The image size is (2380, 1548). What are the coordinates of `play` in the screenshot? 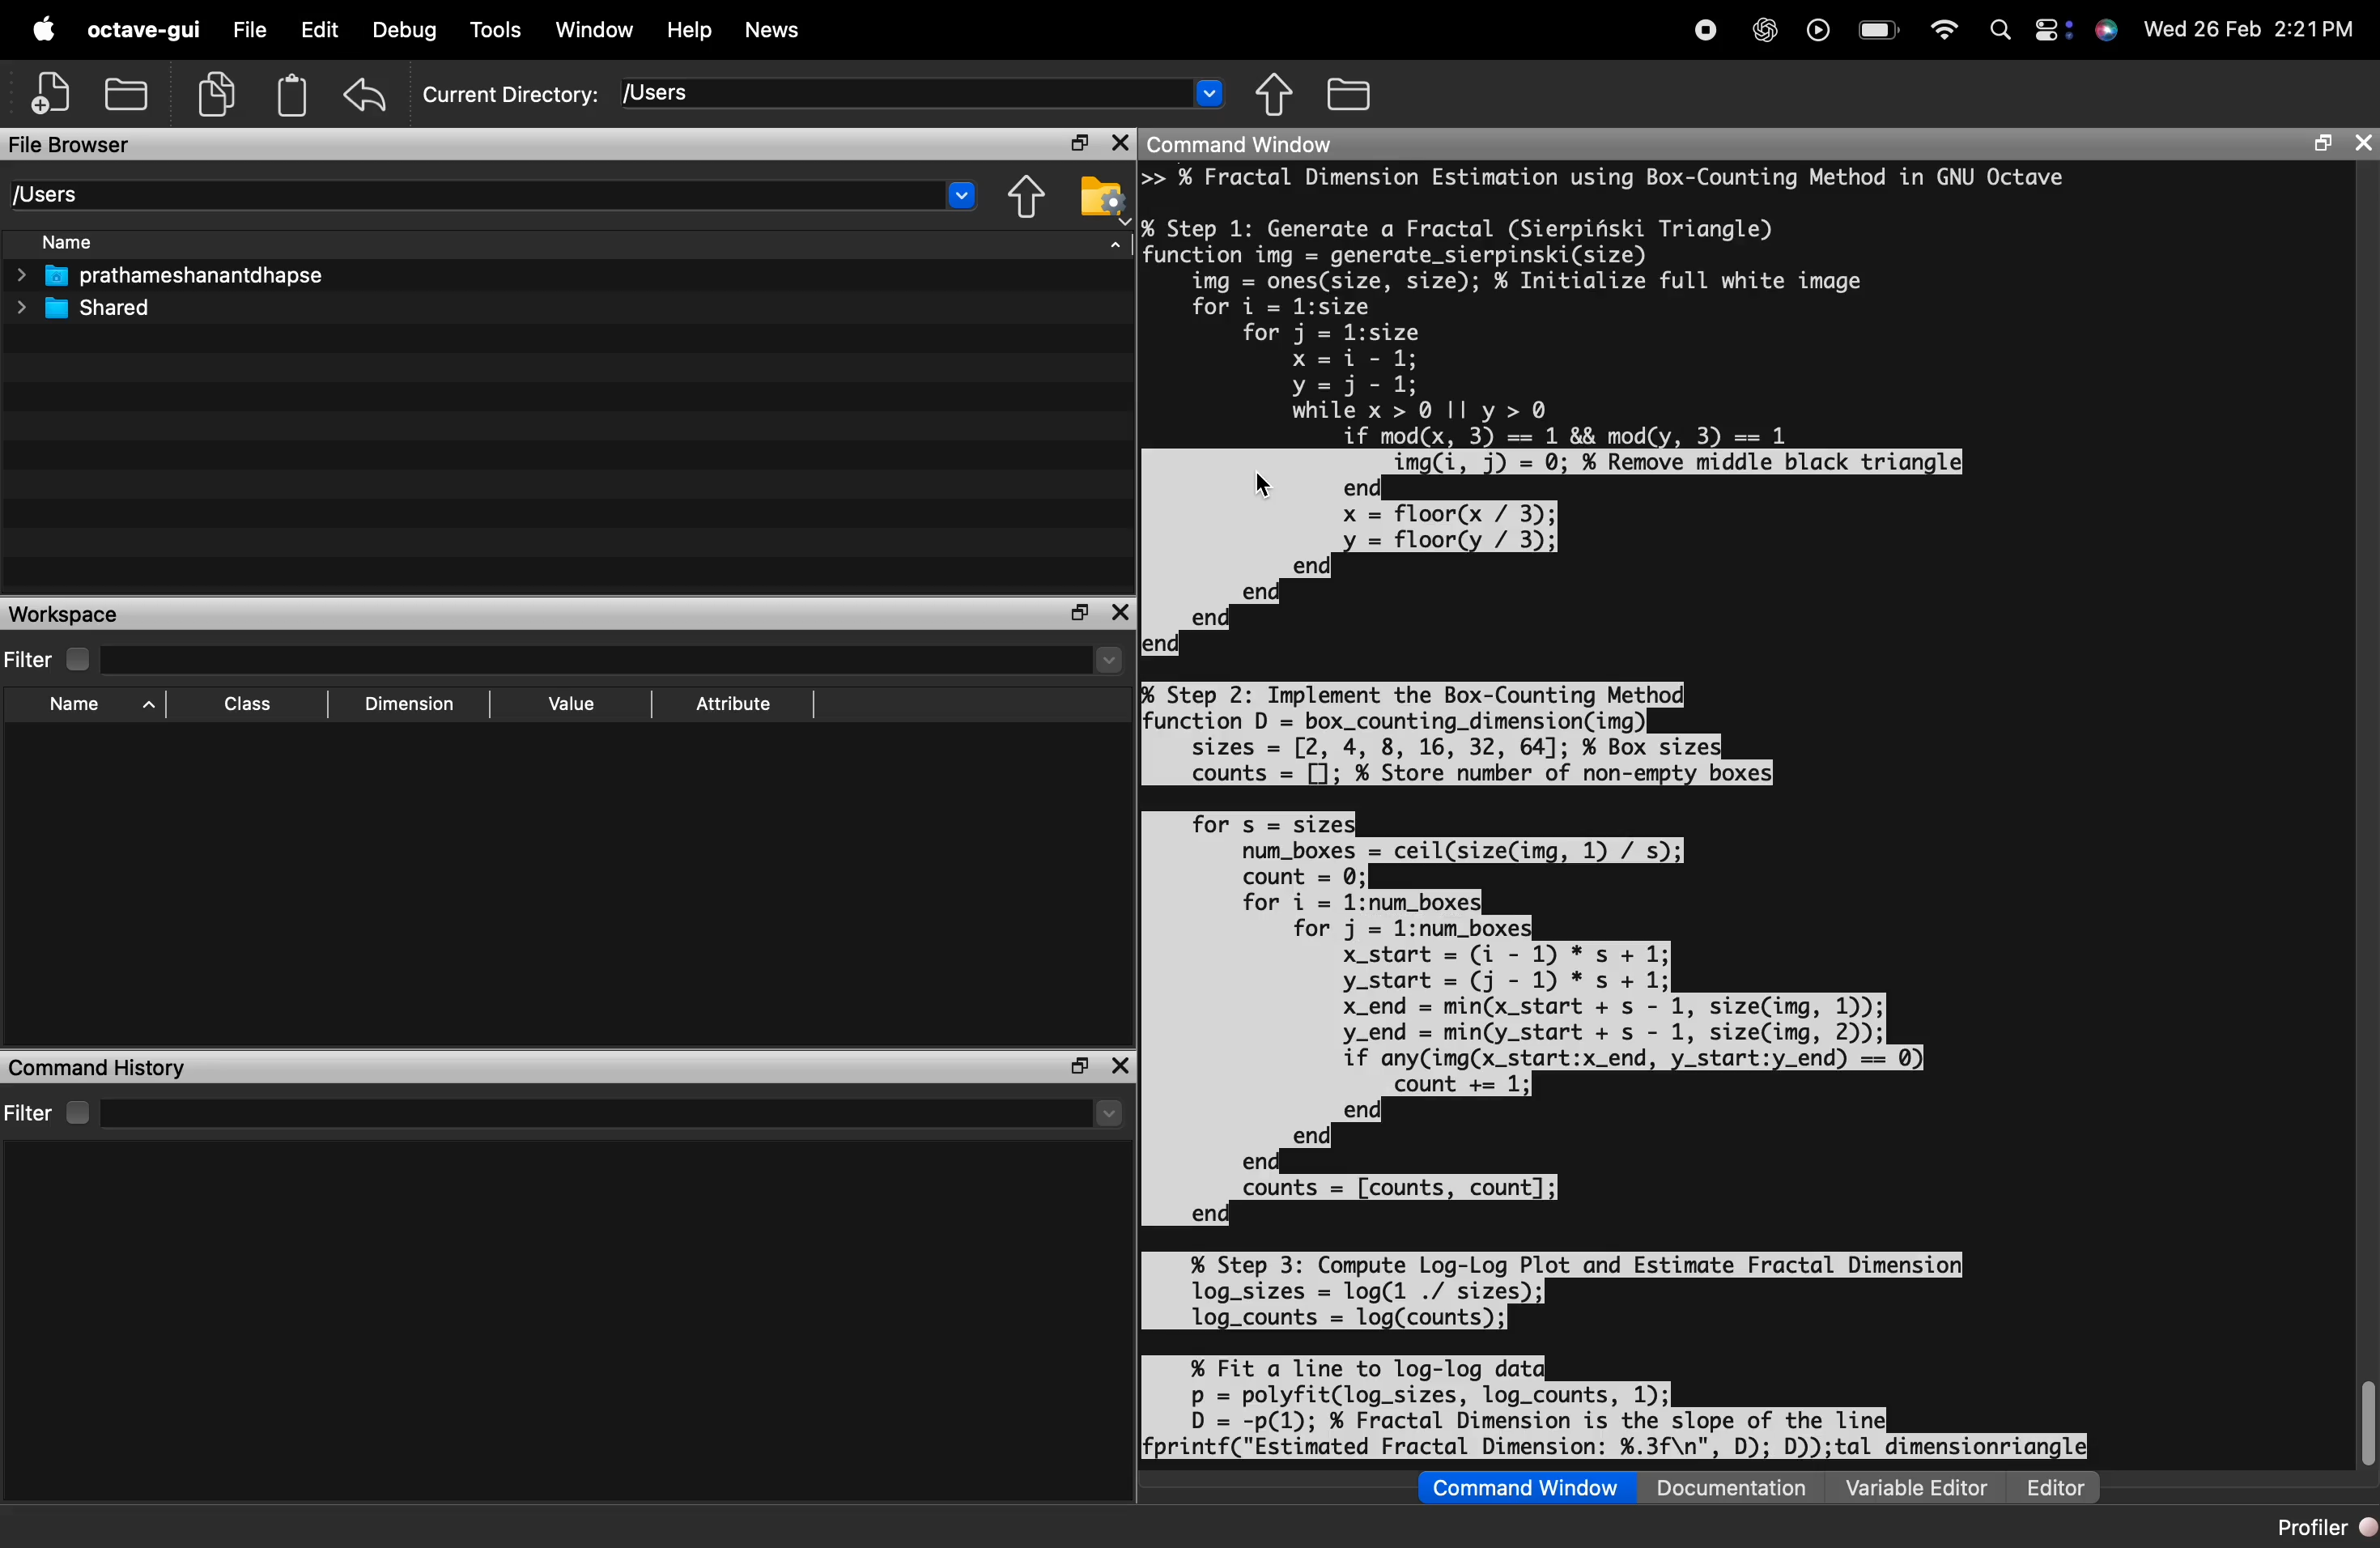 It's located at (1820, 24).